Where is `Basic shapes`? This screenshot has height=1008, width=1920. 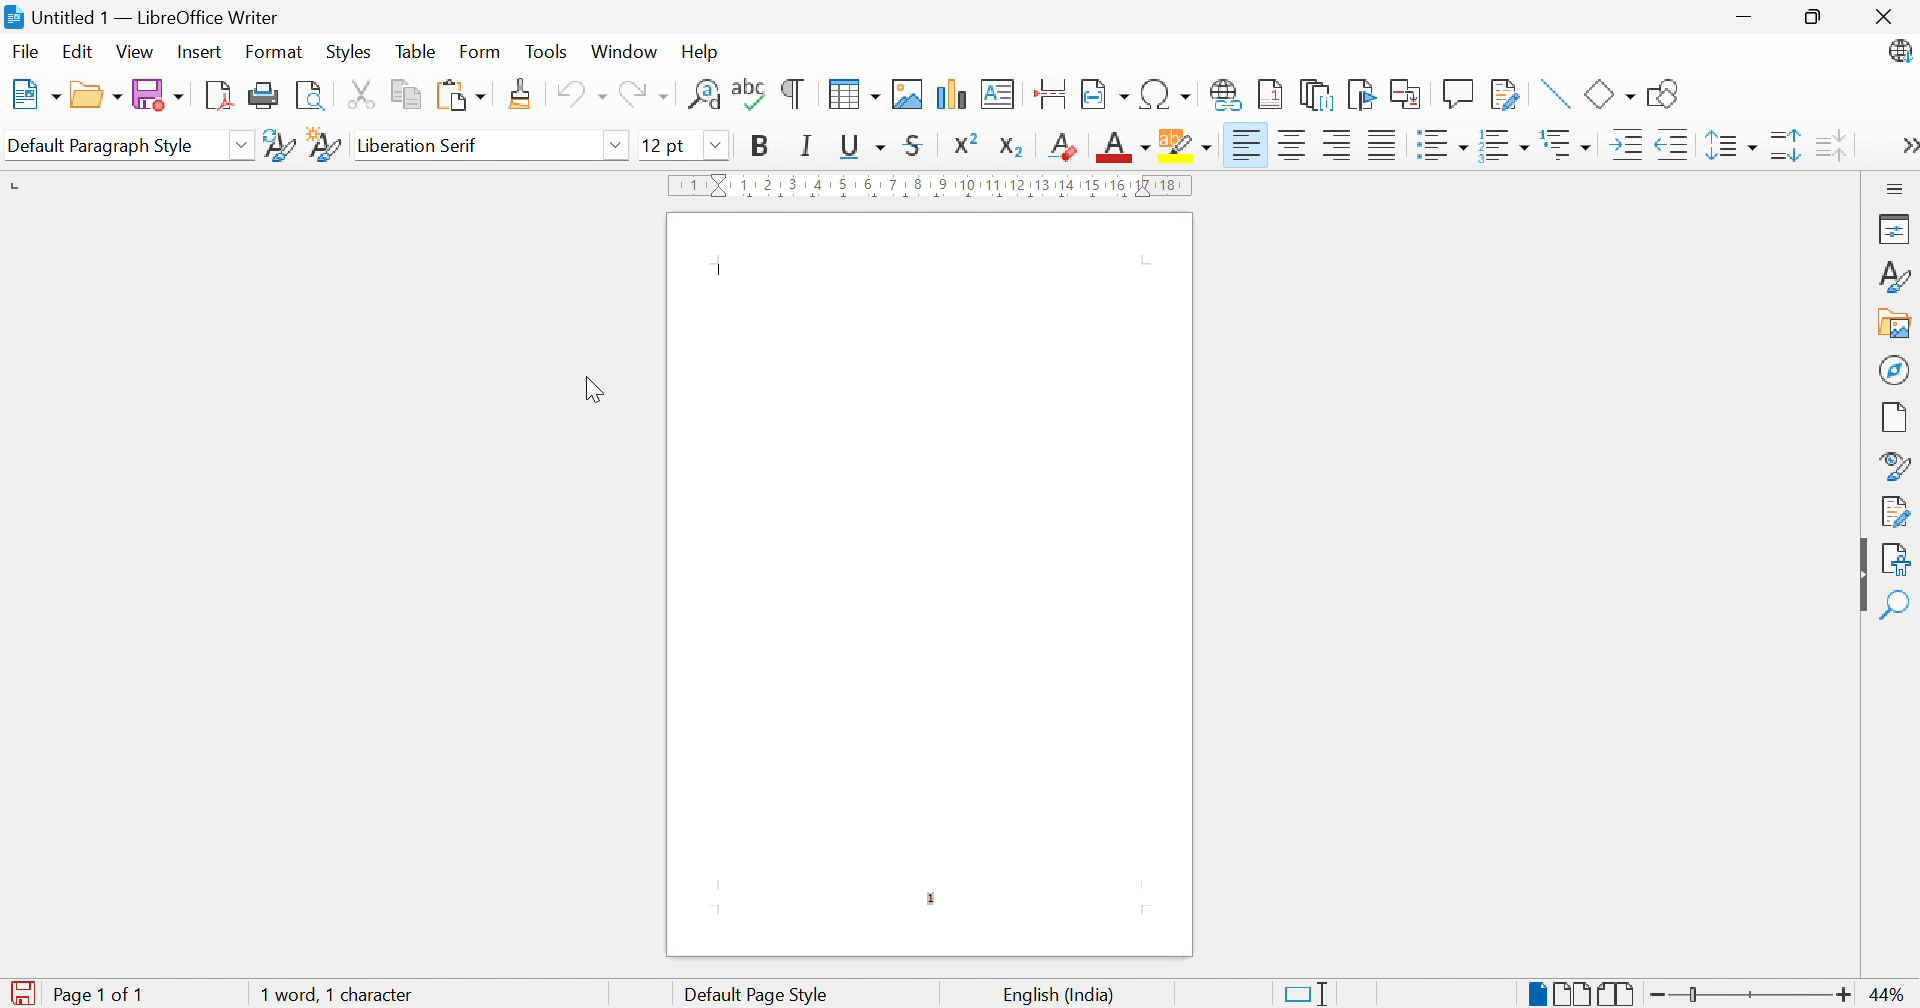
Basic shapes is located at coordinates (1609, 97).